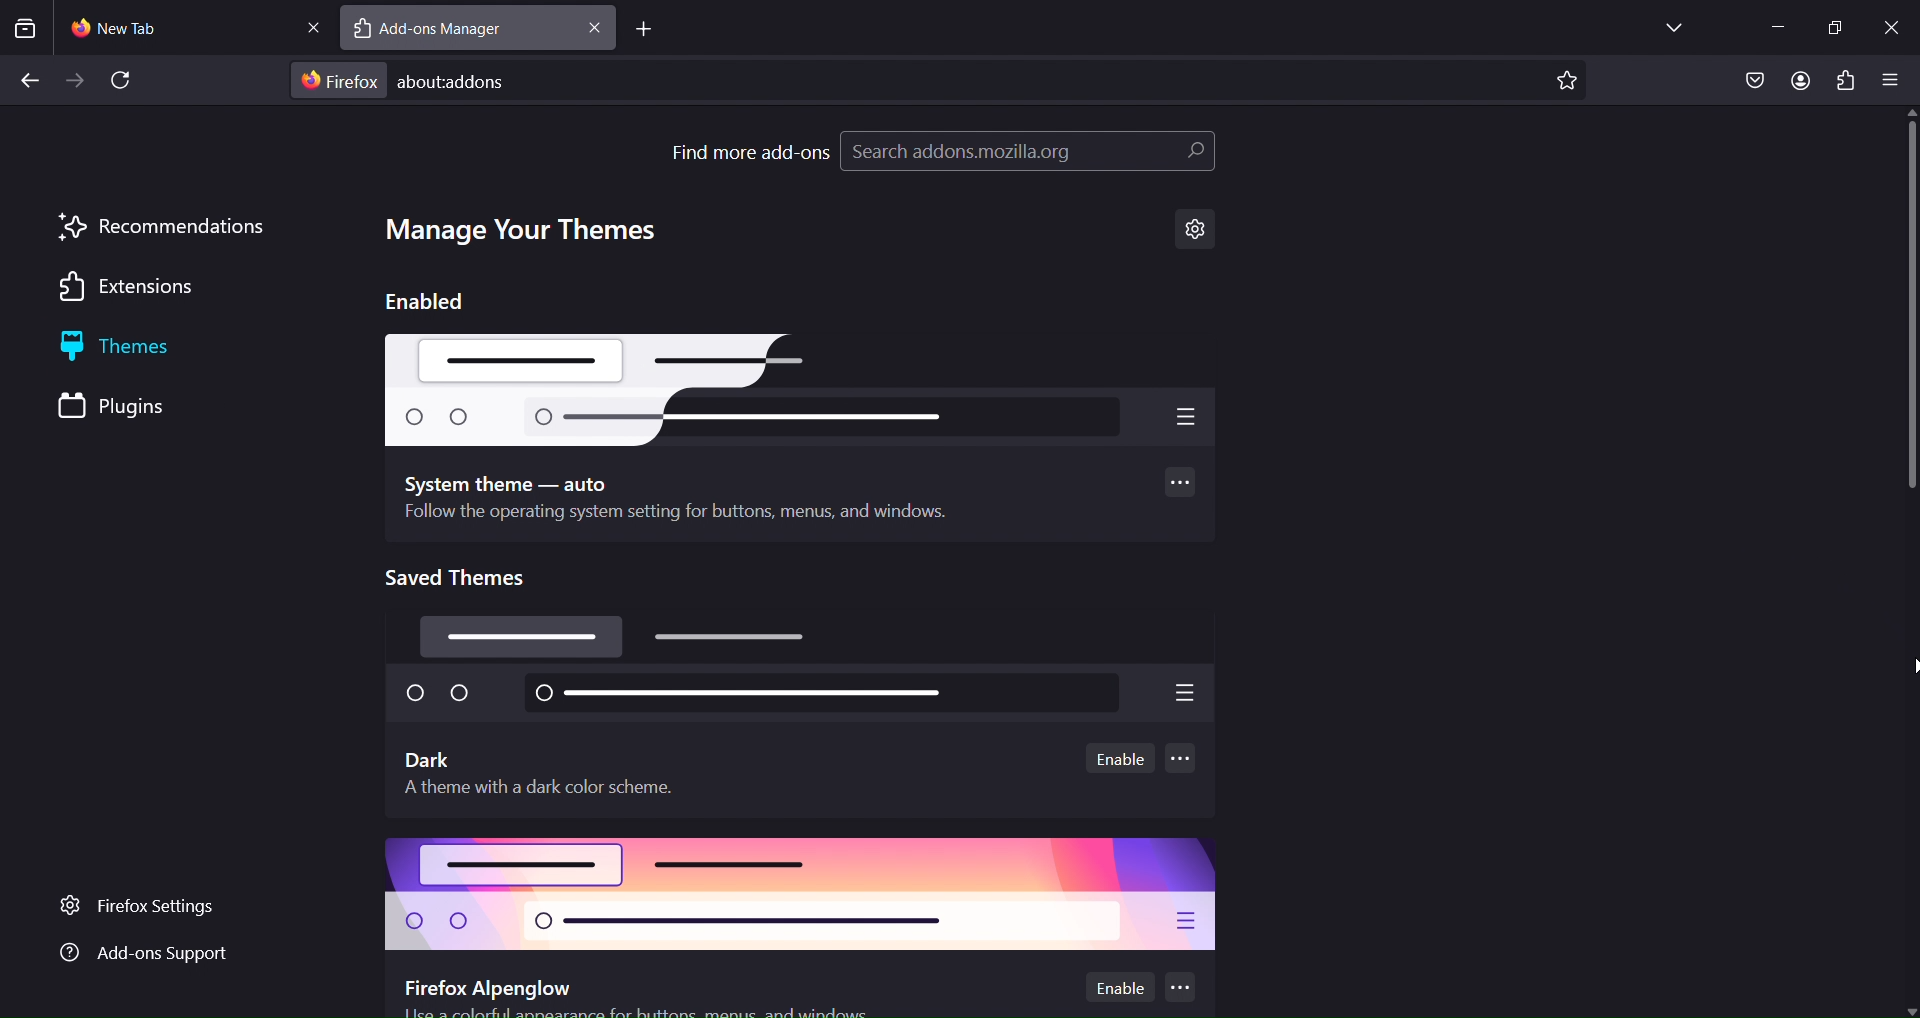 The height and width of the screenshot is (1018, 1920). Describe the element at coordinates (426, 300) in the screenshot. I see `enabled` at that location.